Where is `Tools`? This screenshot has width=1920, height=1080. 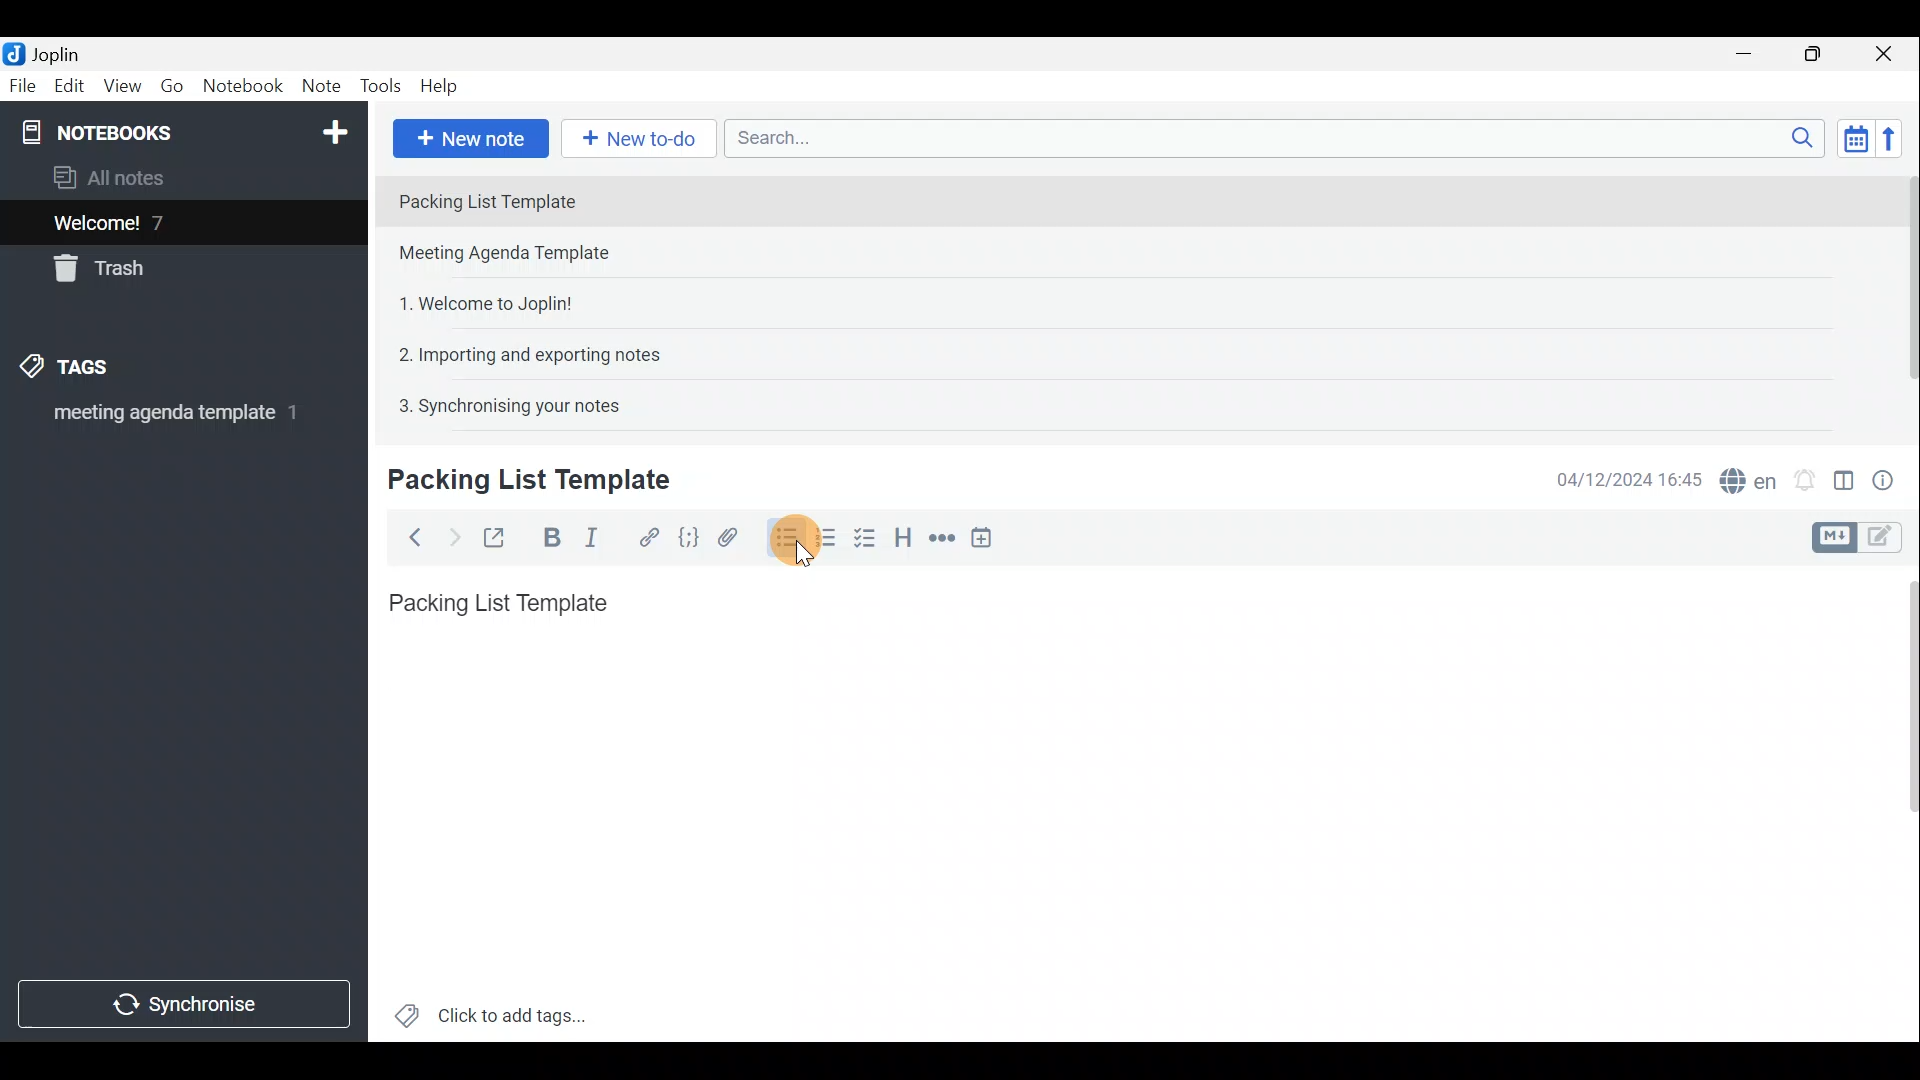 Tools is located at coordinates (383, 87).